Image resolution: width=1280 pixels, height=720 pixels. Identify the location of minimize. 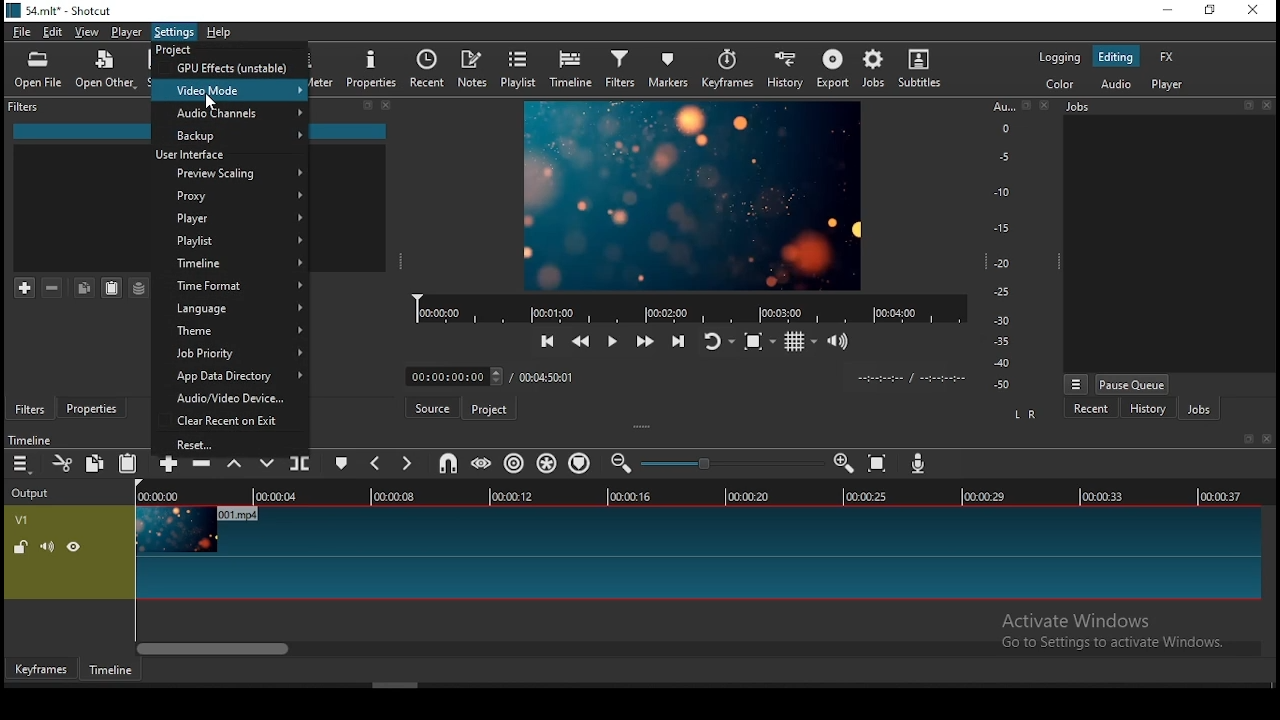
(1167, 11).